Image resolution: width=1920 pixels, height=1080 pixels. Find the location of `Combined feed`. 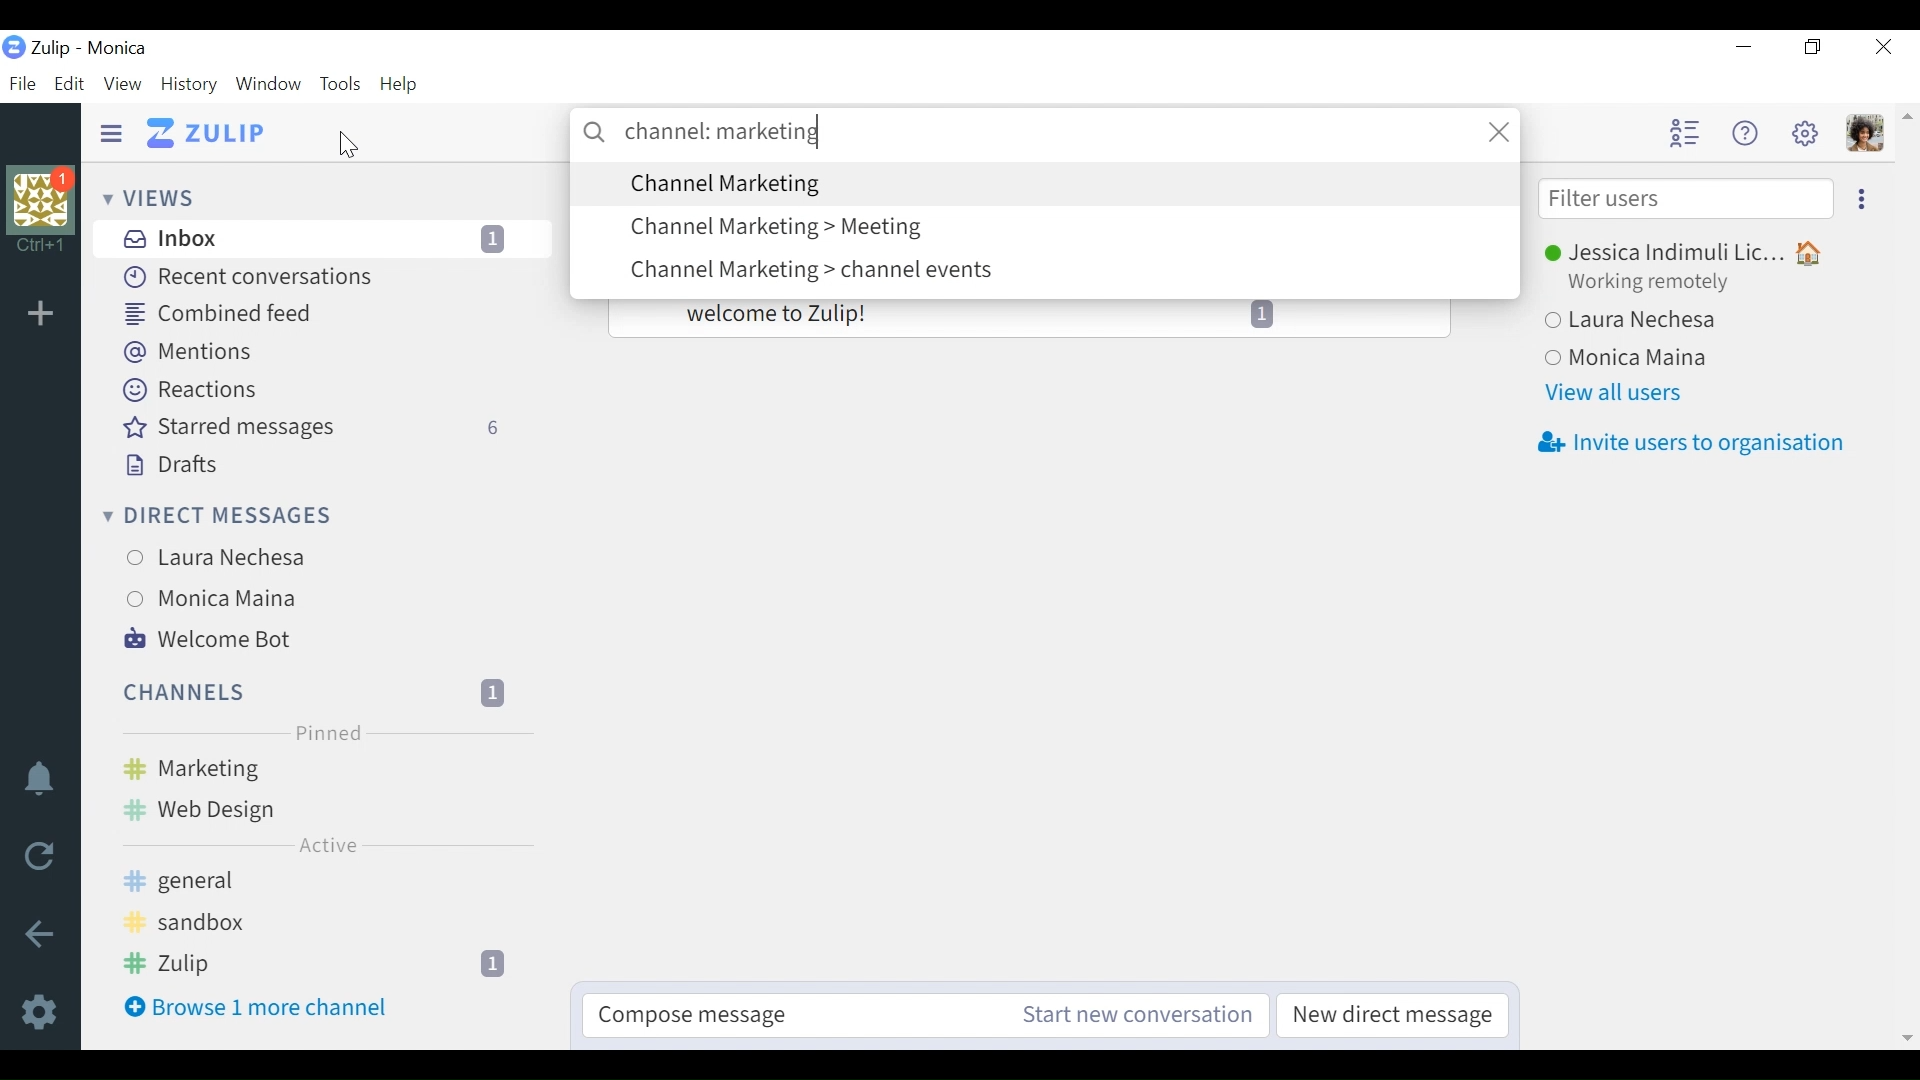

Combined feed is located at coordinates (217, 315).